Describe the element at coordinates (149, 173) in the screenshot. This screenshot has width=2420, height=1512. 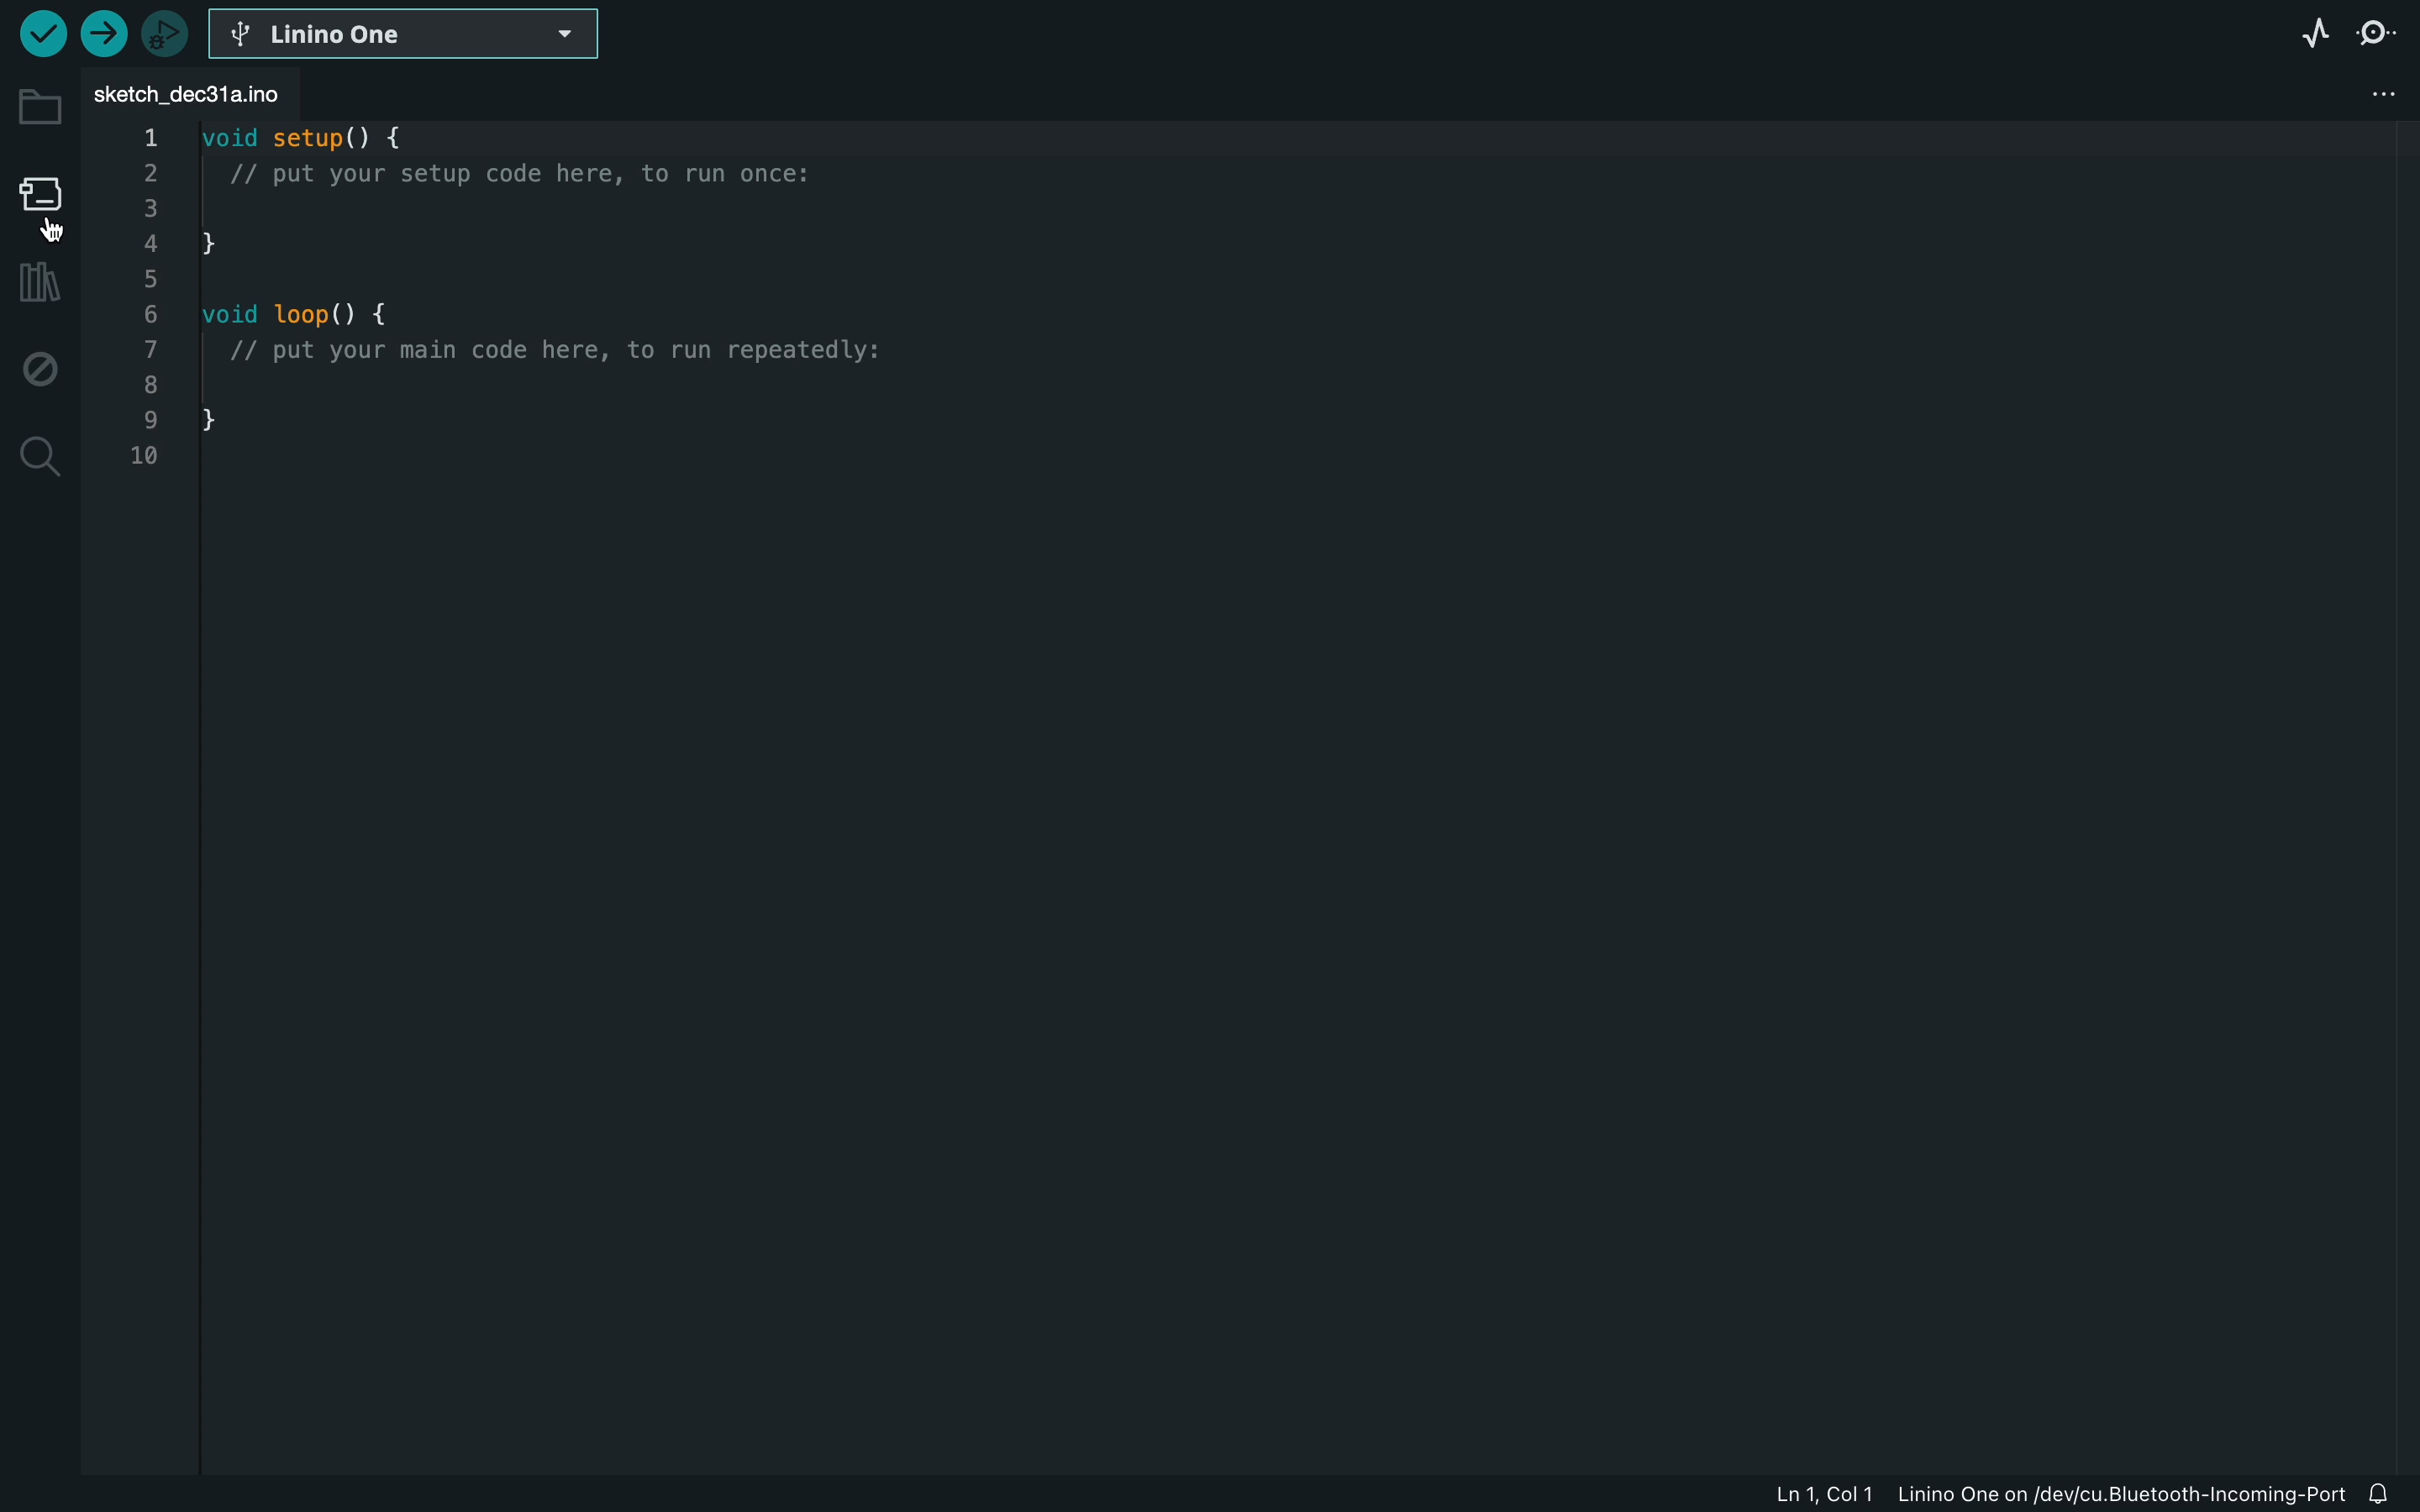
I see `2` at that location.